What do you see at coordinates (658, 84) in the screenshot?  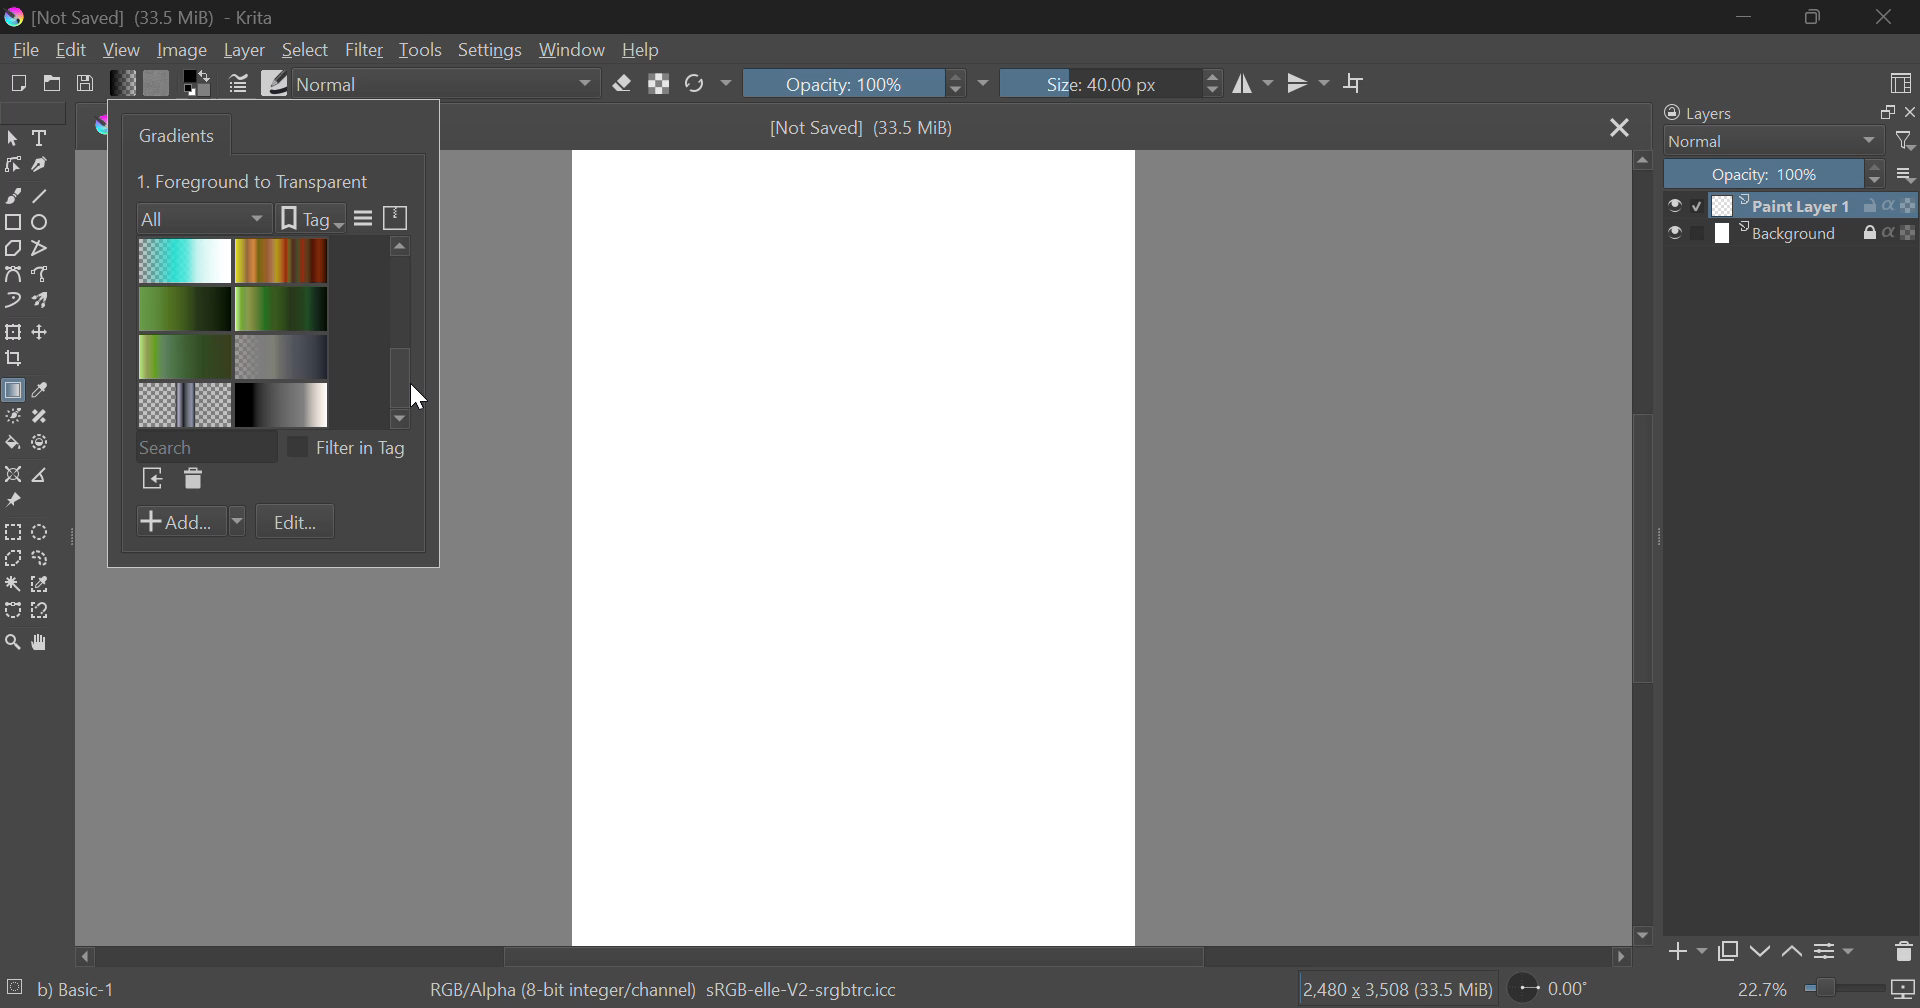 I see `Lock Alpha` at bounding box center [658, 84].